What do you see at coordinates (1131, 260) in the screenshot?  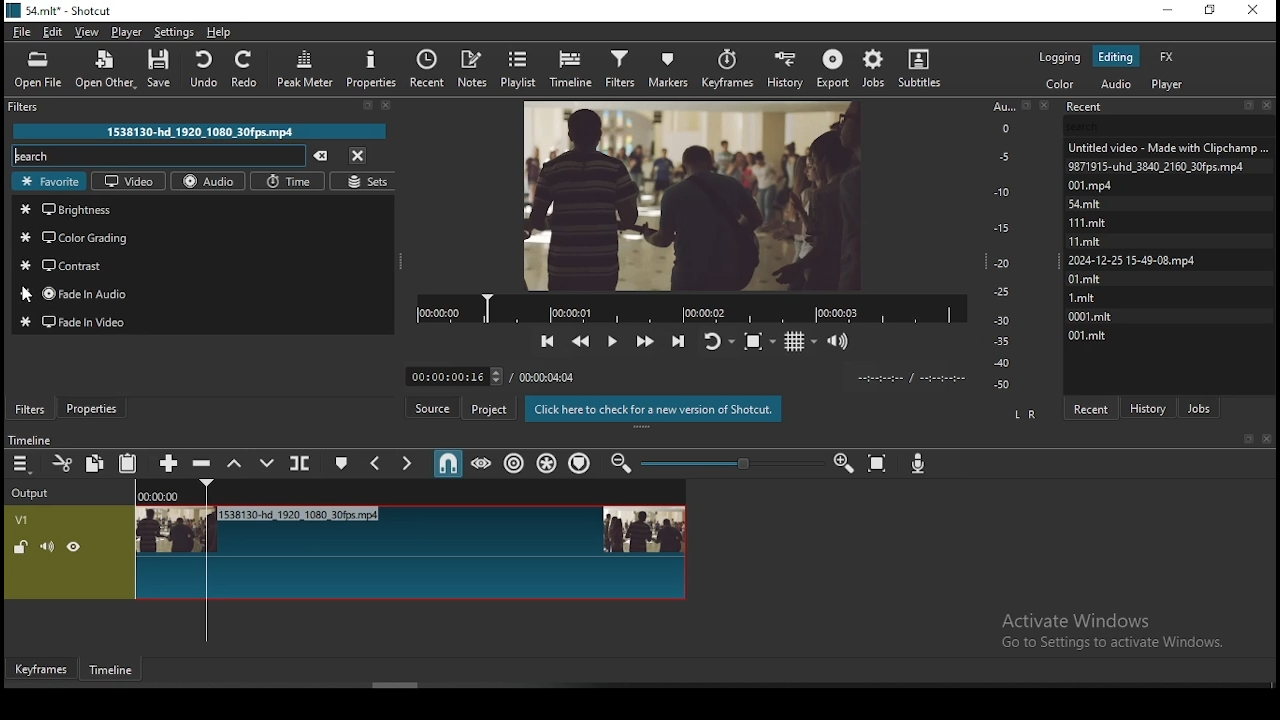 I see `2024-12-25 15-49-08.mp4` at bounding box center [1131, 260].